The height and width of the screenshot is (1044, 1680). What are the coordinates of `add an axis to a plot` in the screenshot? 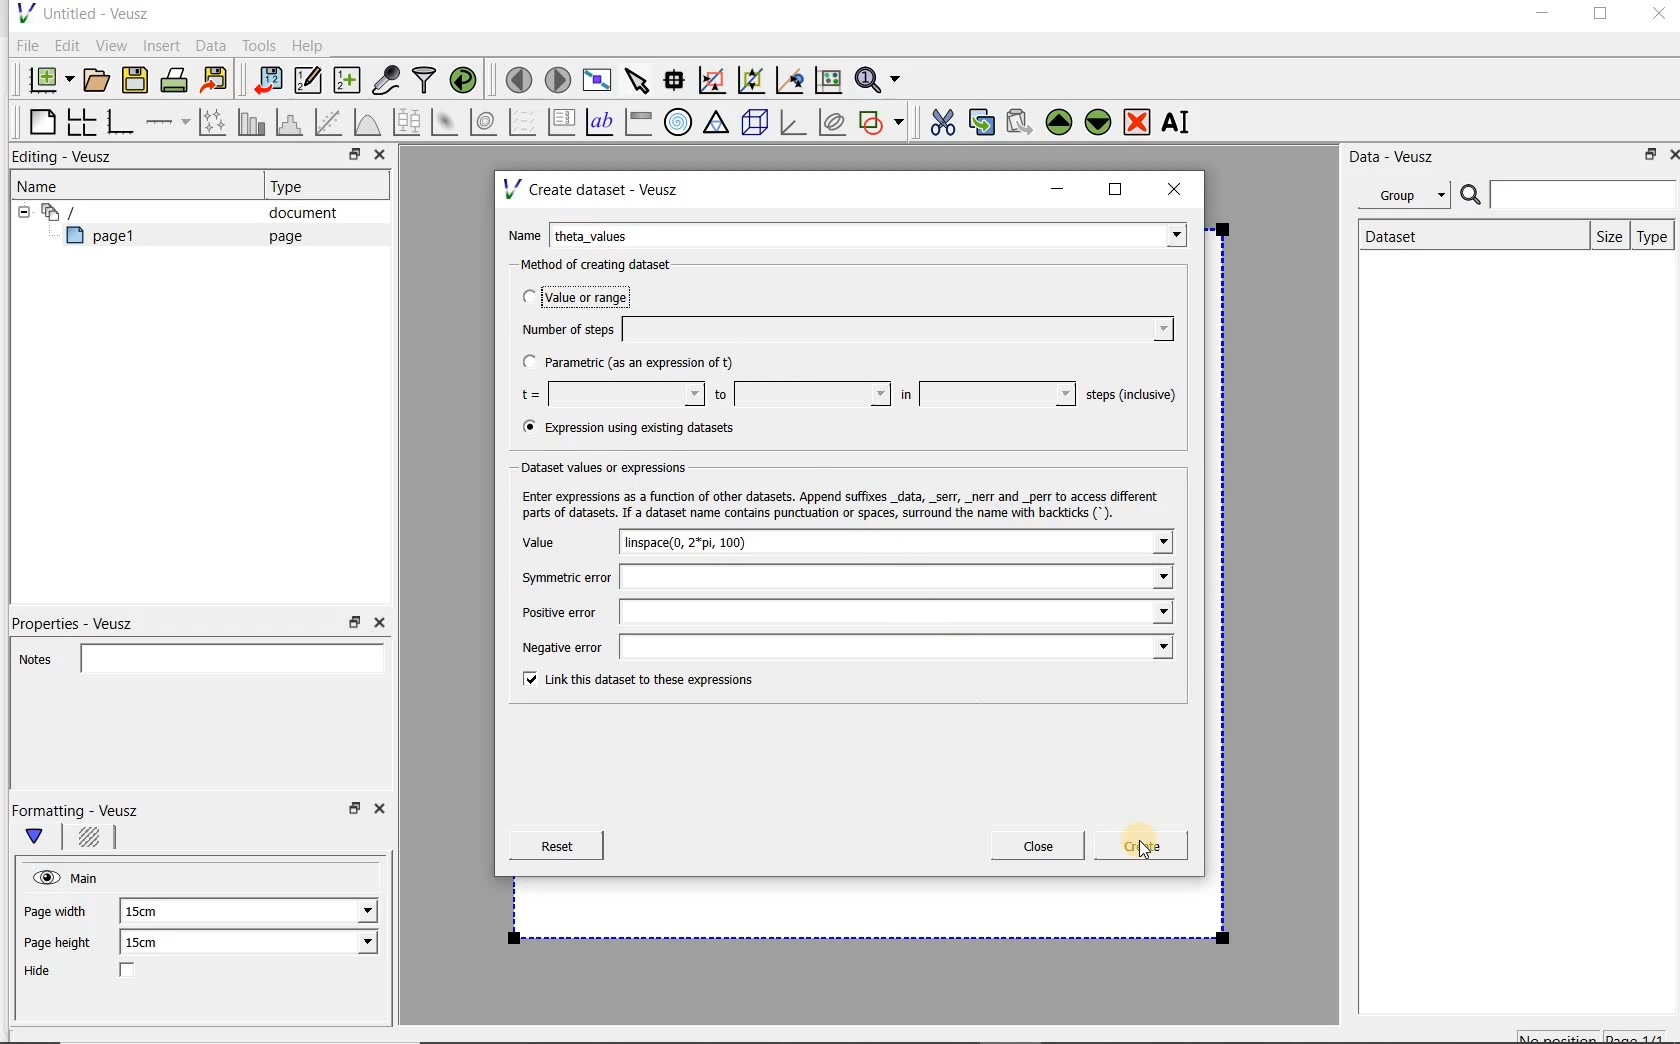 It's located at (169, 122).